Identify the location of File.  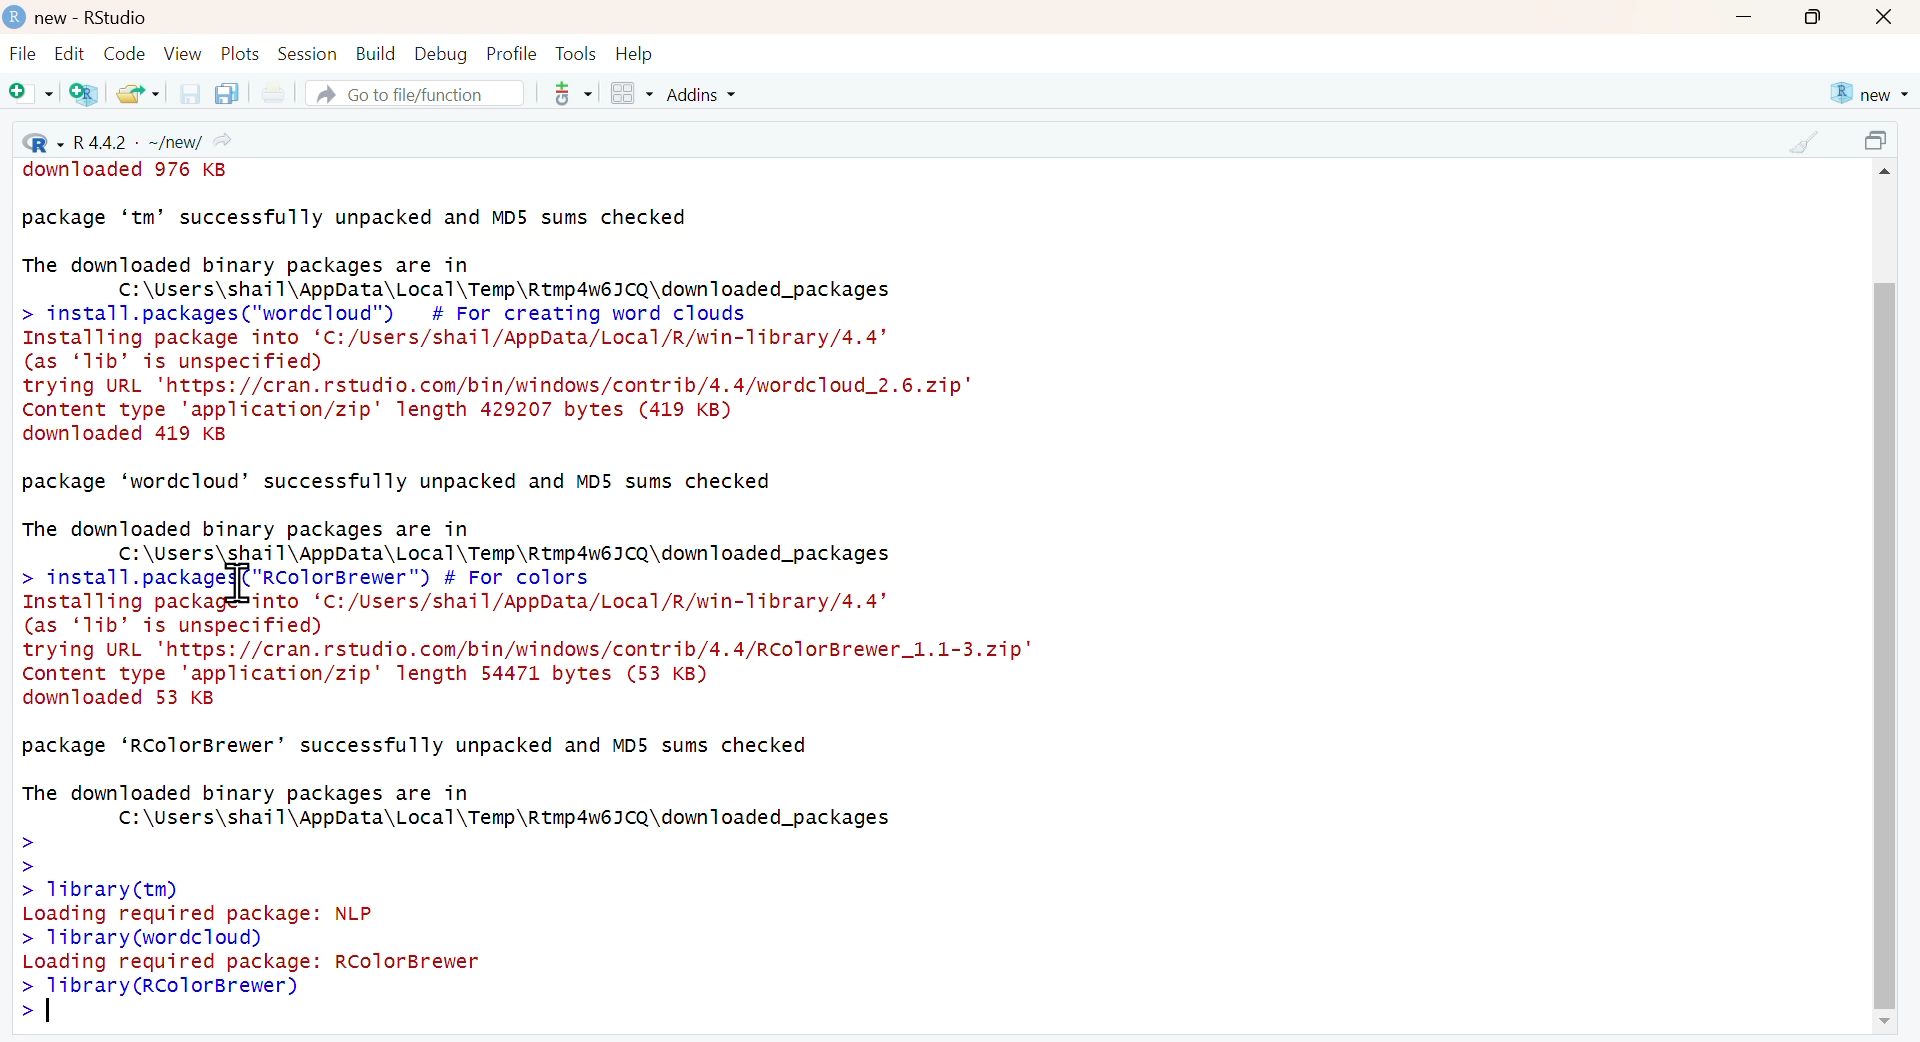
(23, 55).